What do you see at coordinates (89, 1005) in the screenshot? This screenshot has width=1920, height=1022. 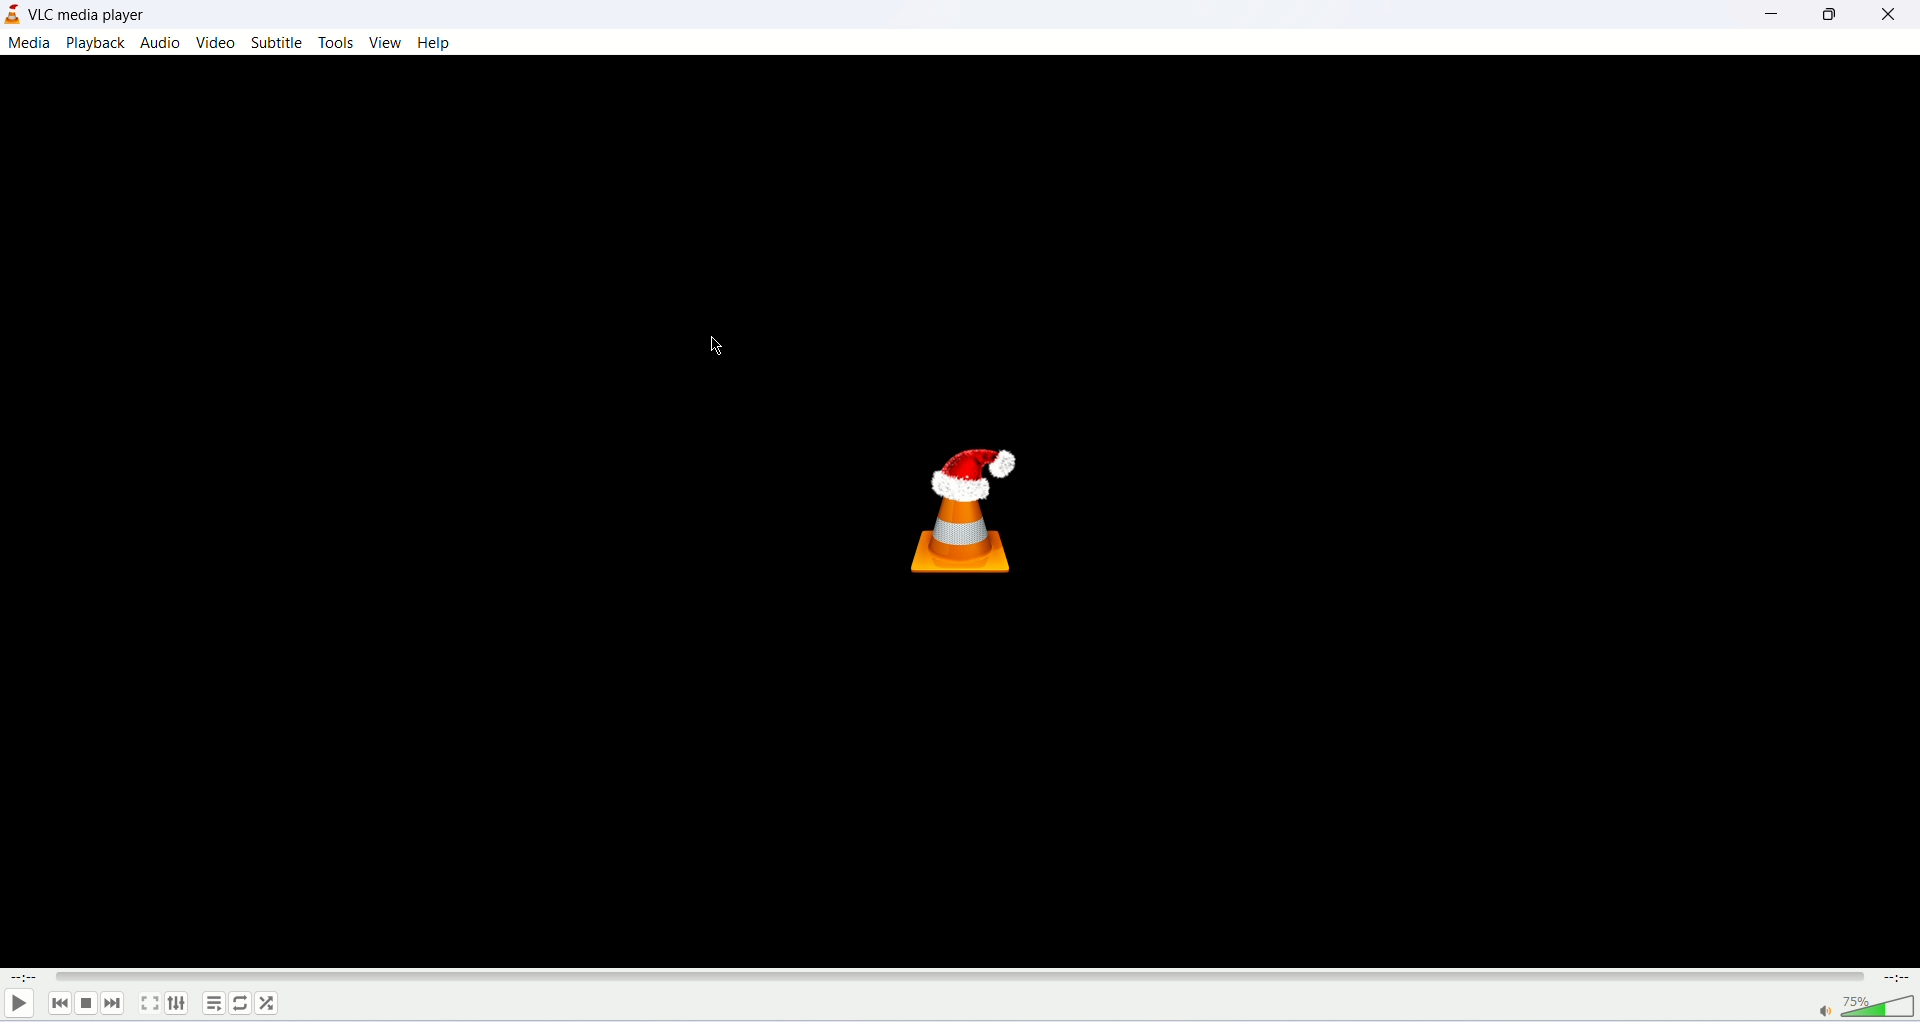 I see `stop` at bounding box center [89, 1005].